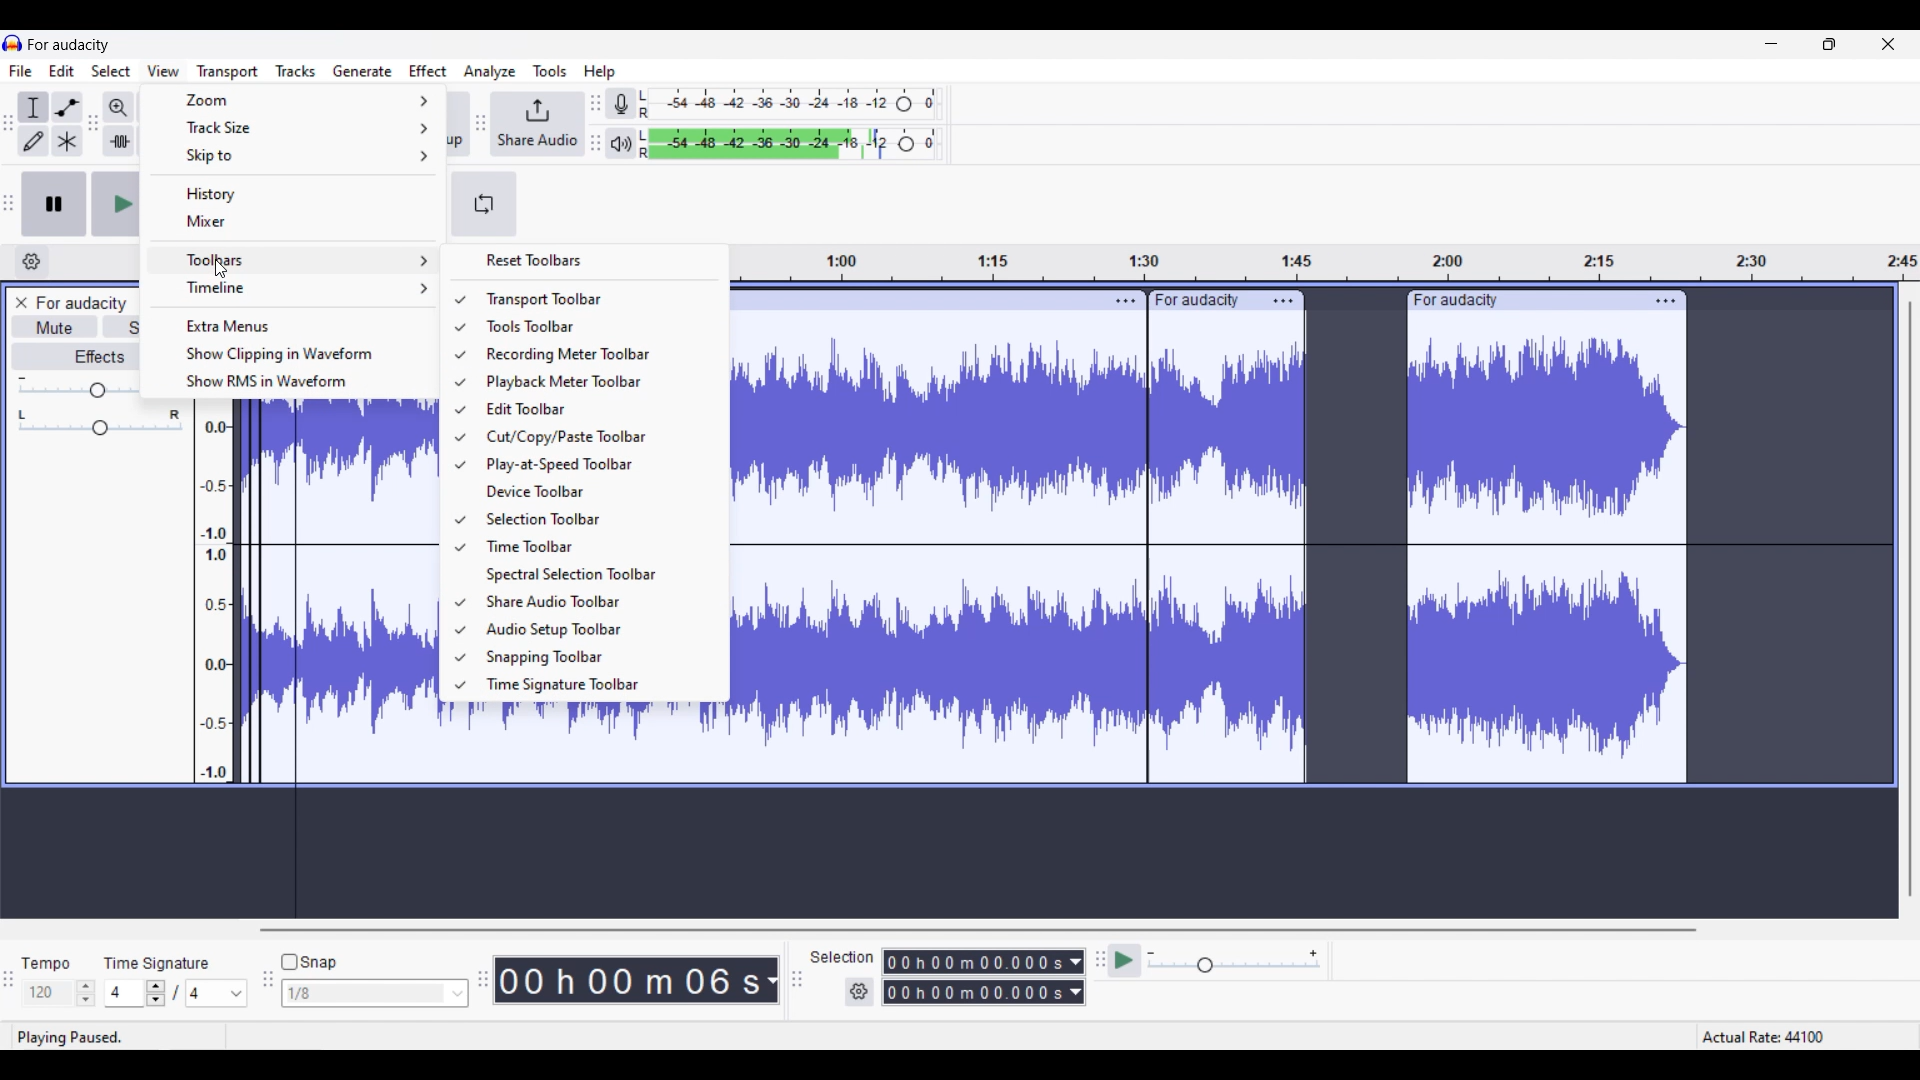 This screenshot has height=1080, width=1920. I want to click on Play/Play once, so click(115, 203).